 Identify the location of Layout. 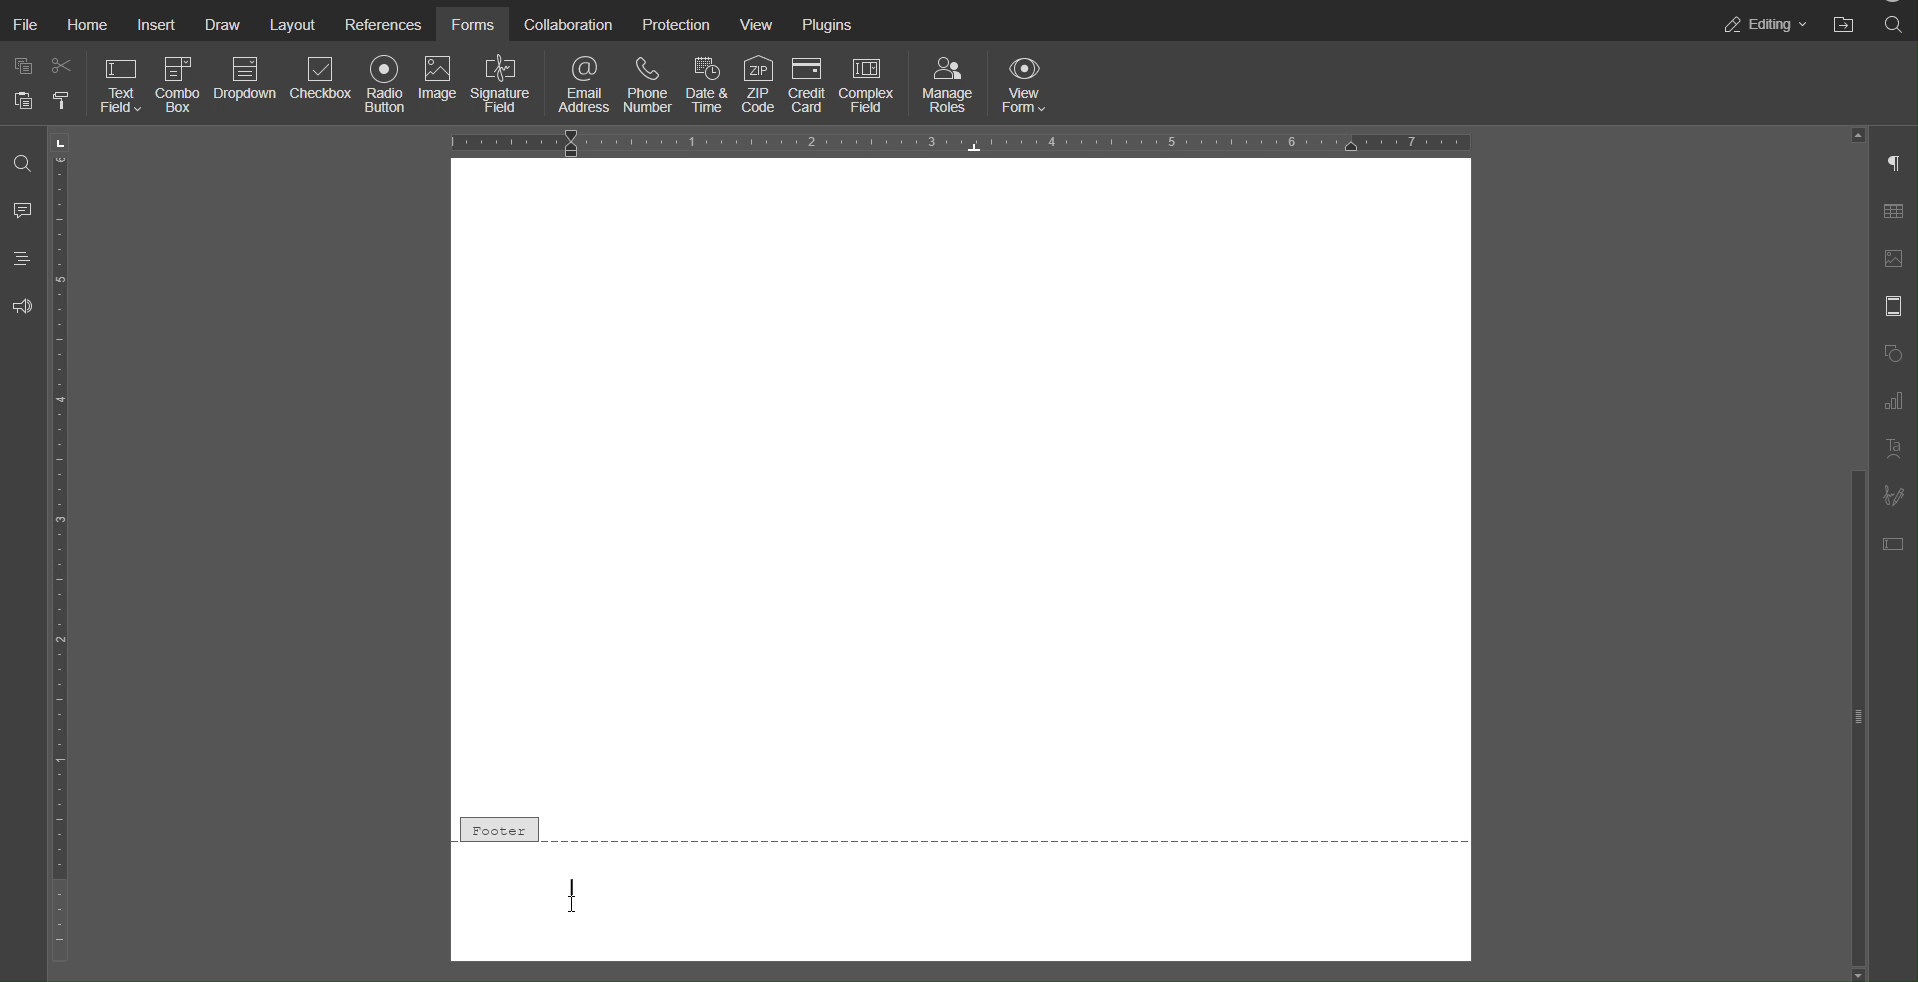
(293, 23).